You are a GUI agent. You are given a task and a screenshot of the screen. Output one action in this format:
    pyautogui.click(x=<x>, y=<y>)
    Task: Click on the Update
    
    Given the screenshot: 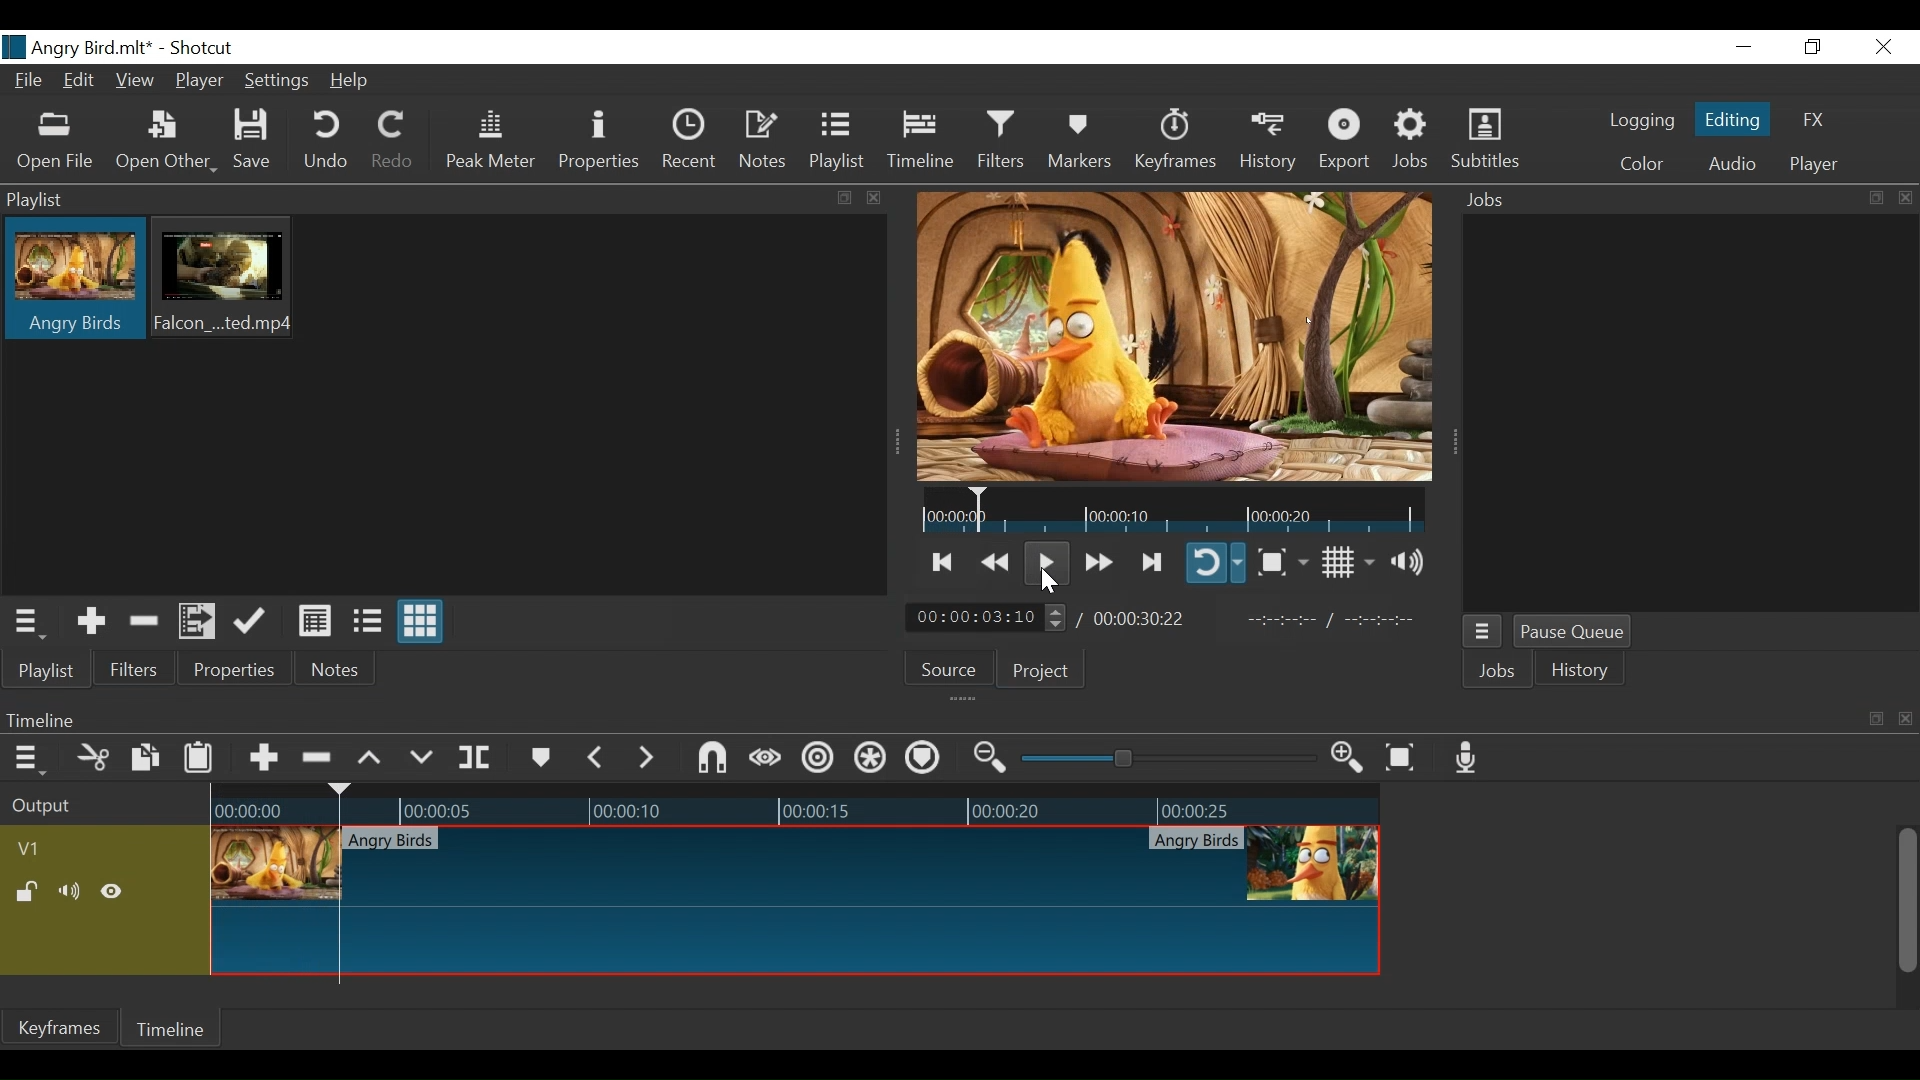 What is the action you would take?
    pyautogui.click(x=250, y=621)
    